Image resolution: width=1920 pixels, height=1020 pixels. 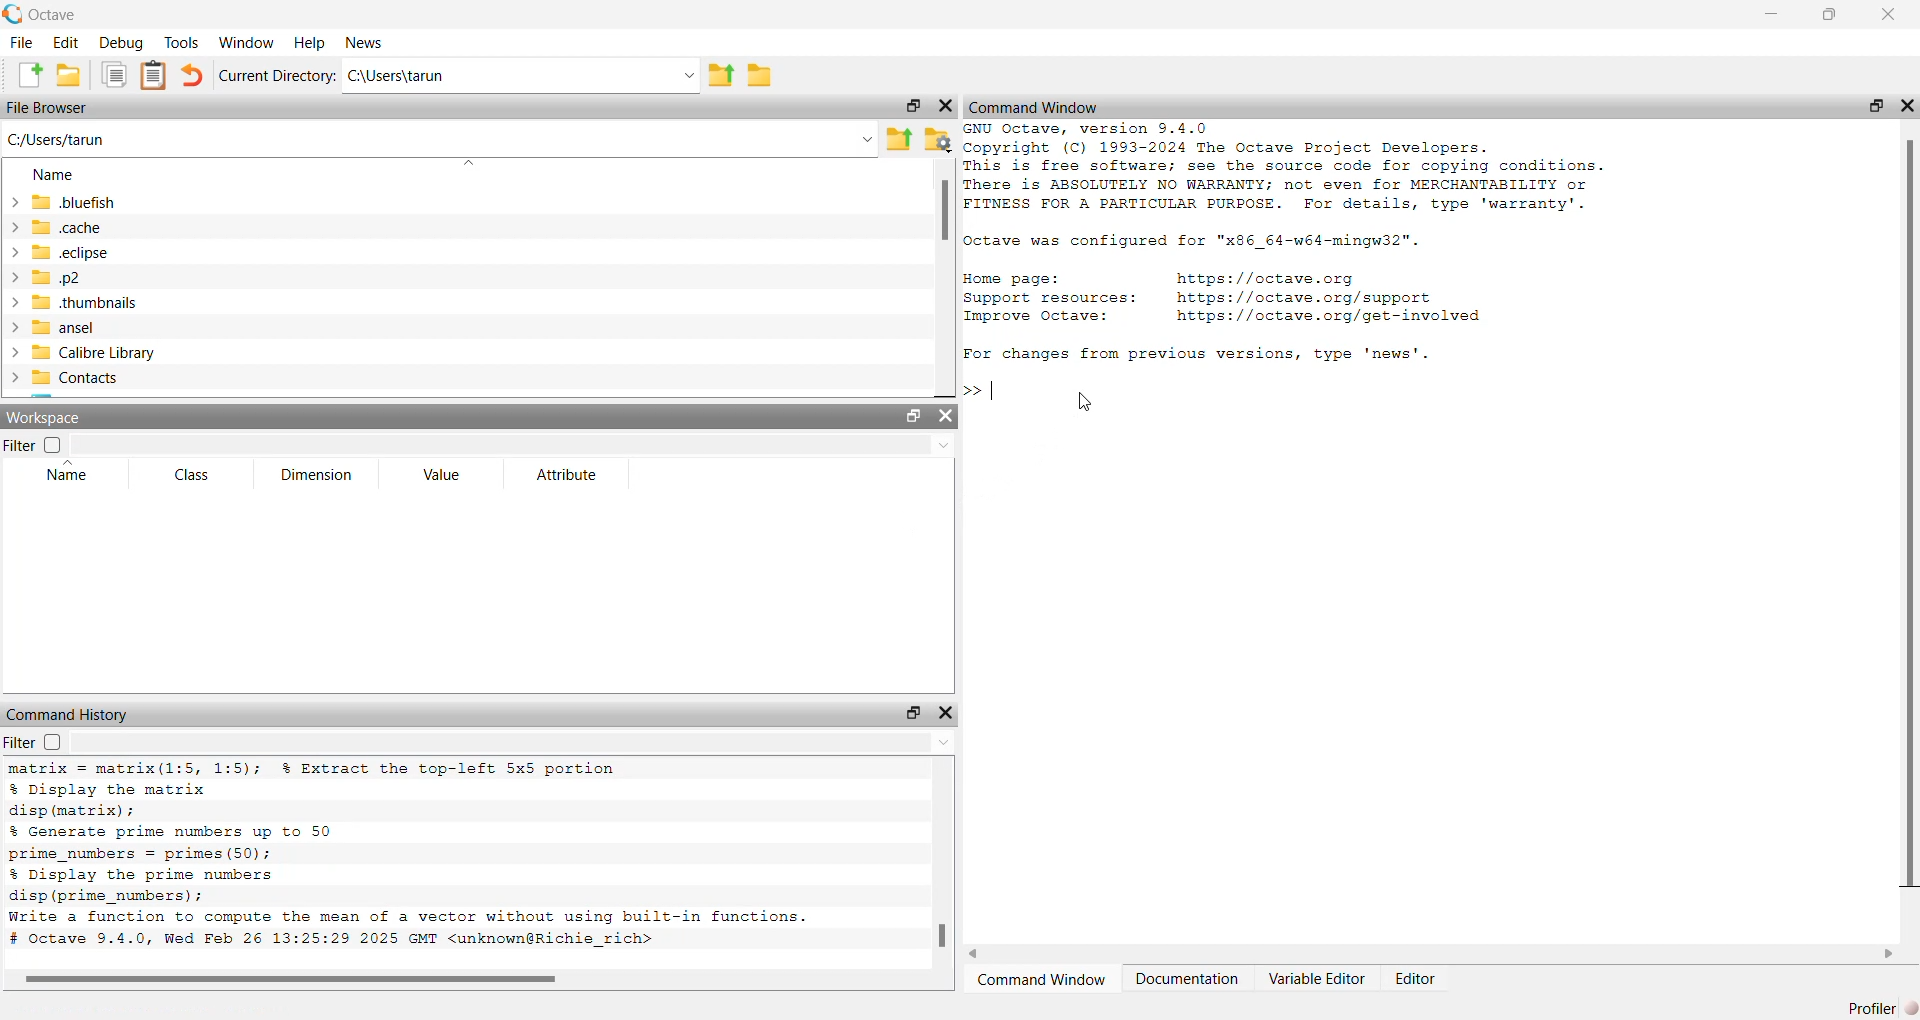 What do you see at coordinates (400, 76) in the screenshot?
I see `C:\Users\tarun` at bounding box center [400, 76].